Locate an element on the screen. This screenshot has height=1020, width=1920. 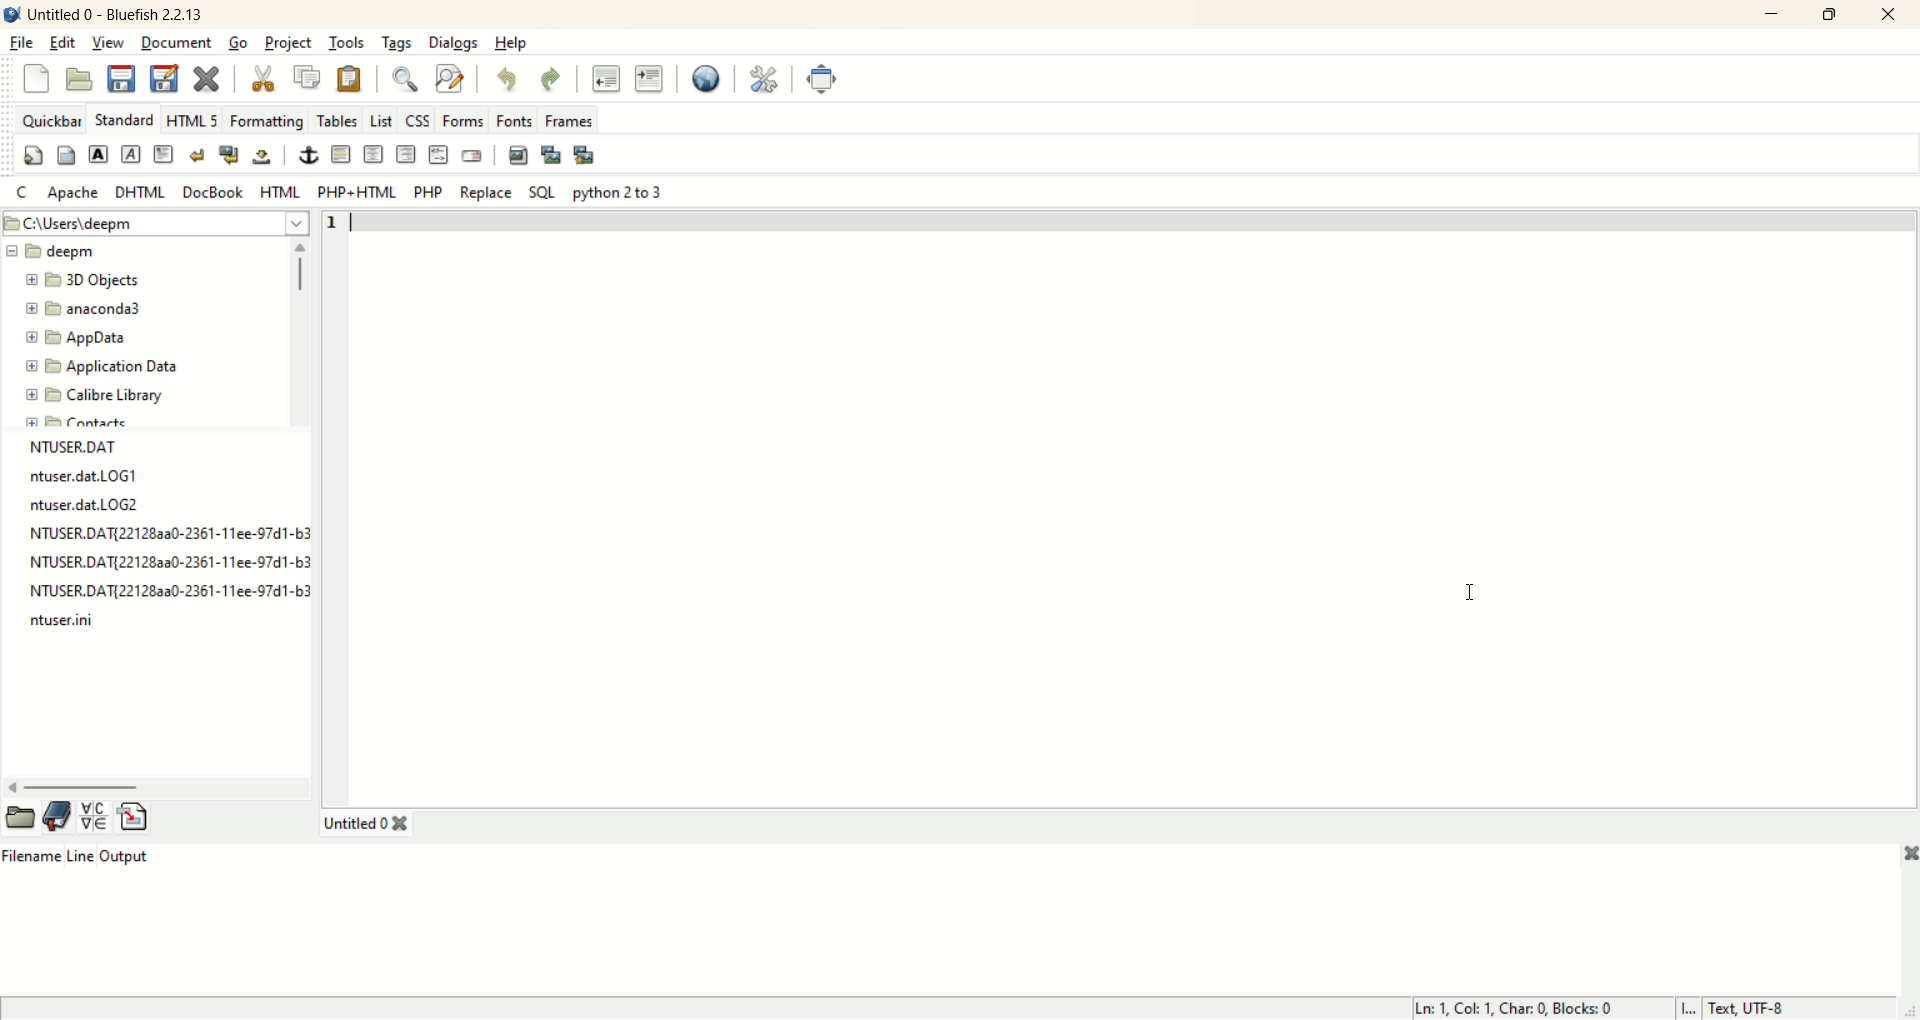
undo is located at coordinates (508, 81).